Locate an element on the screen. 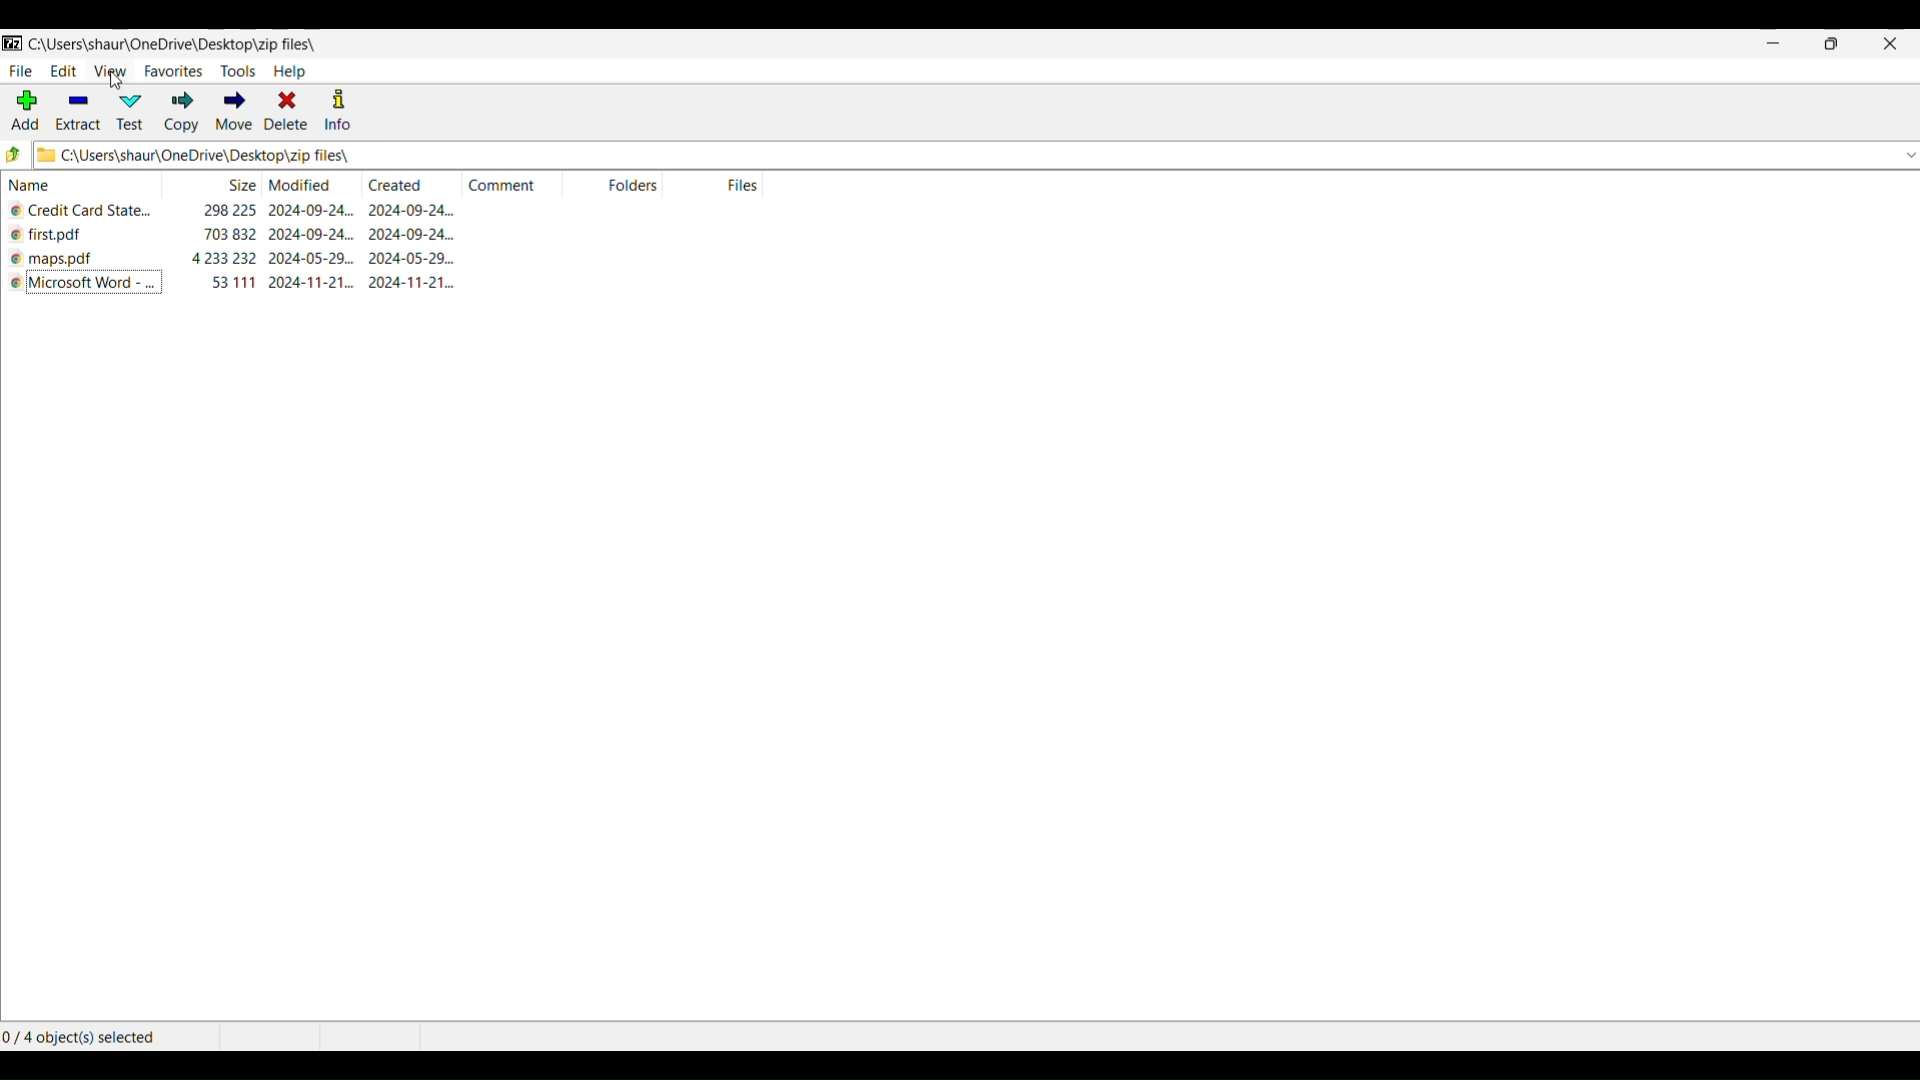 This screenshot has width=1920, height=1080. size of file is located at coordinates (220, 260).